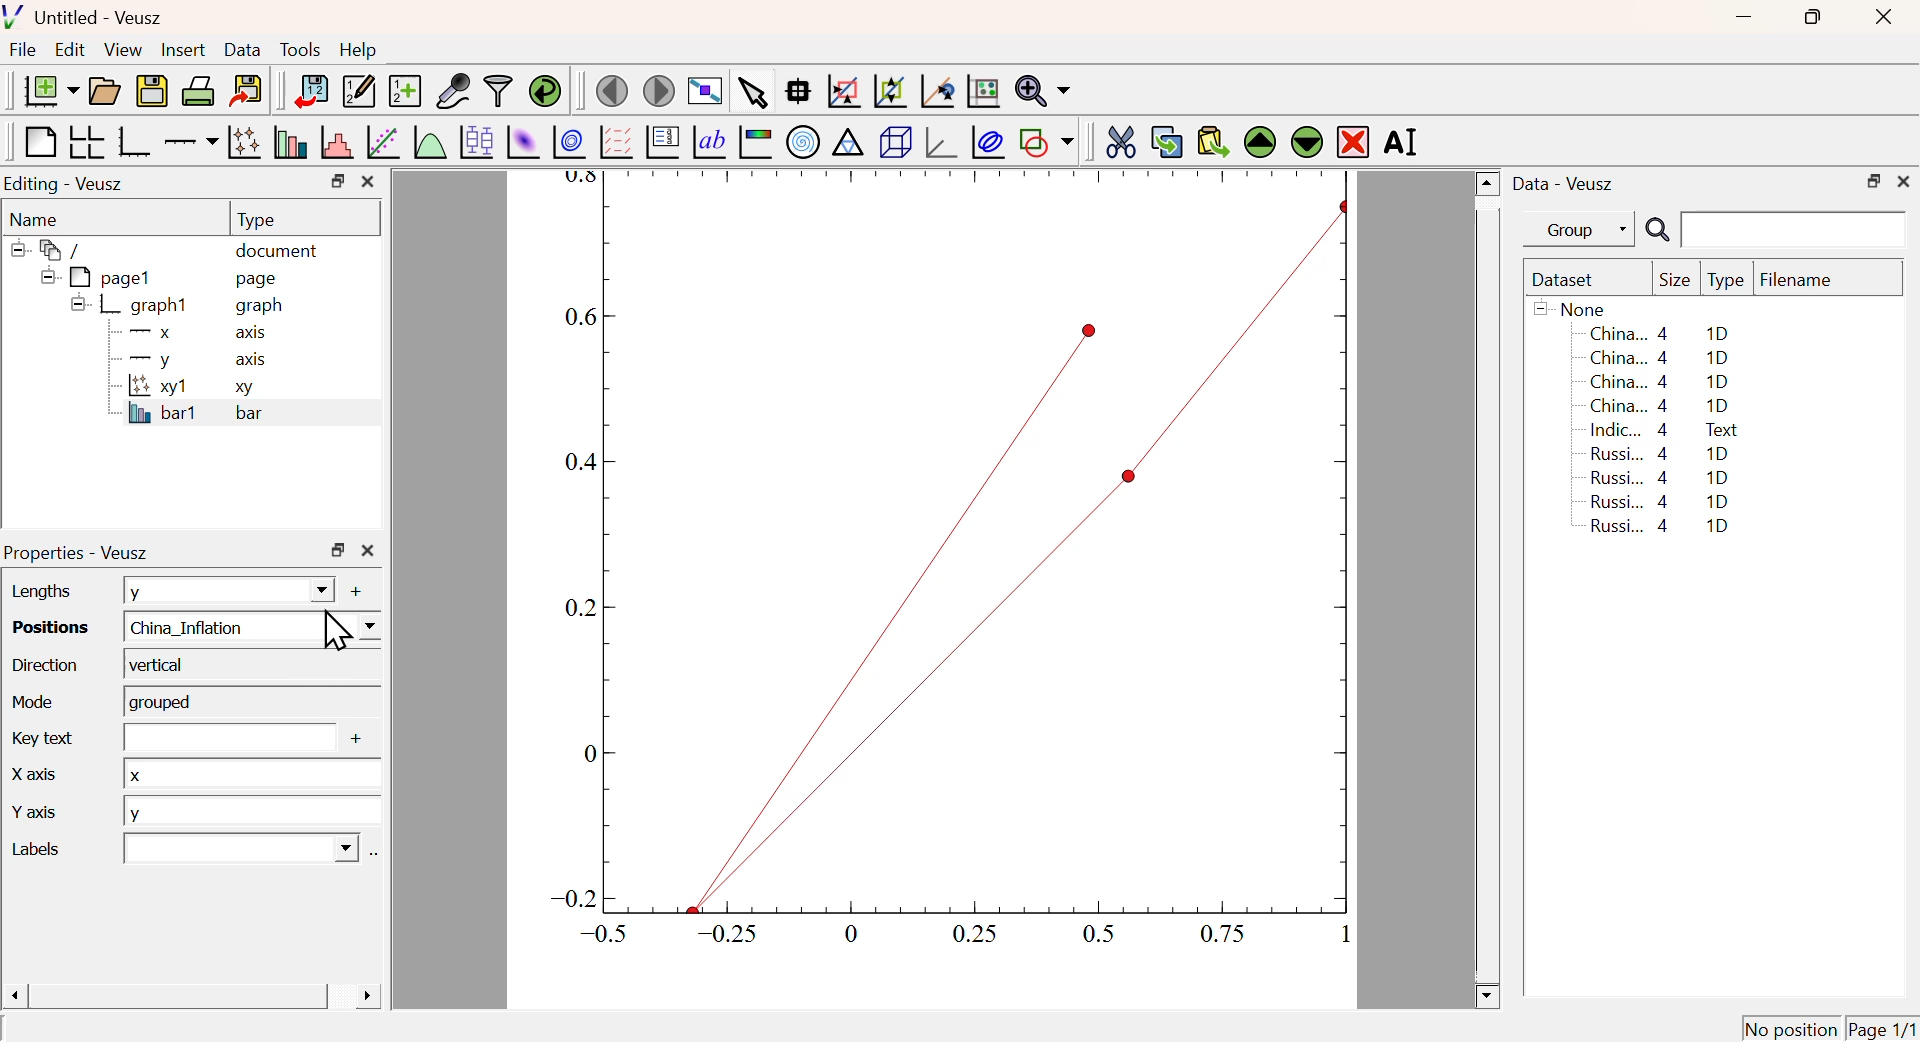  Describe the element at coordinates (889, 89) in the screenshot. I see `Zoom out graph axis` at that location.